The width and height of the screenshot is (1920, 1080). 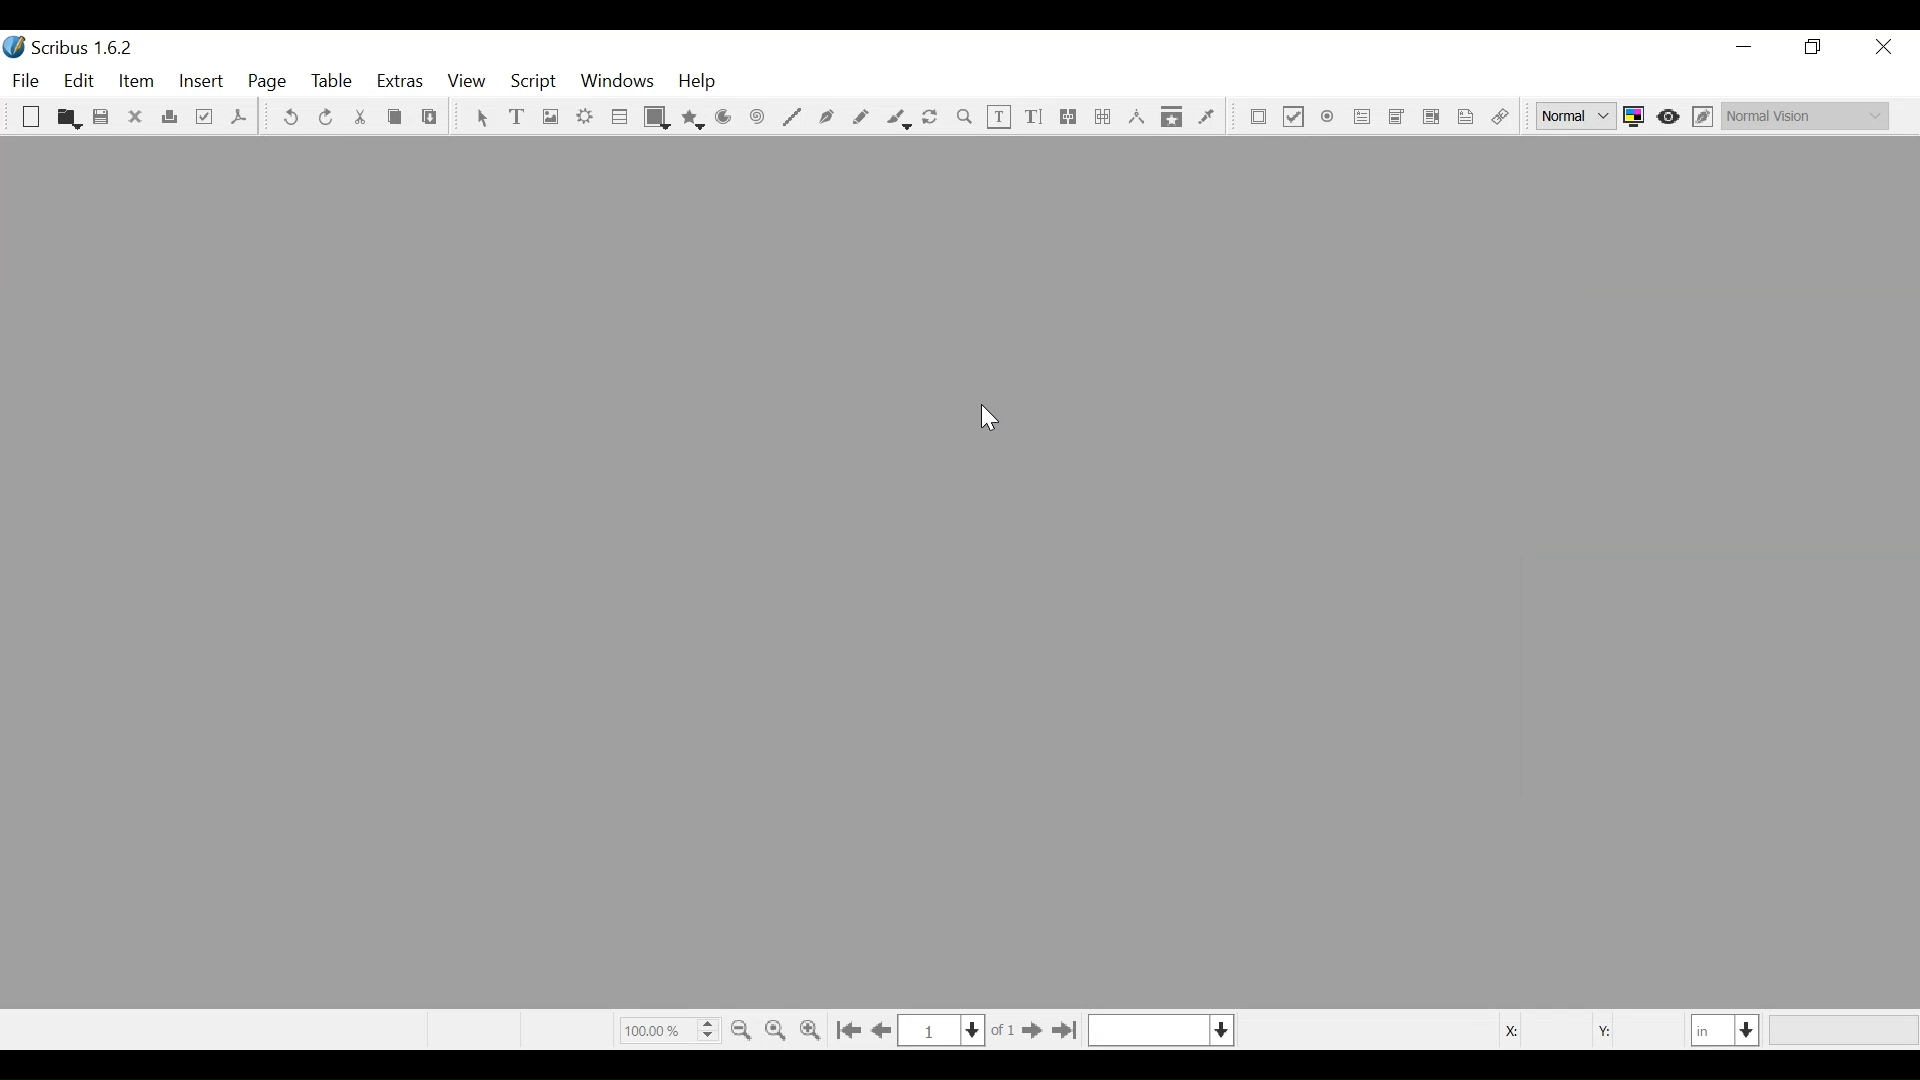 I want to click on Cut, so click(x=359, y=118).